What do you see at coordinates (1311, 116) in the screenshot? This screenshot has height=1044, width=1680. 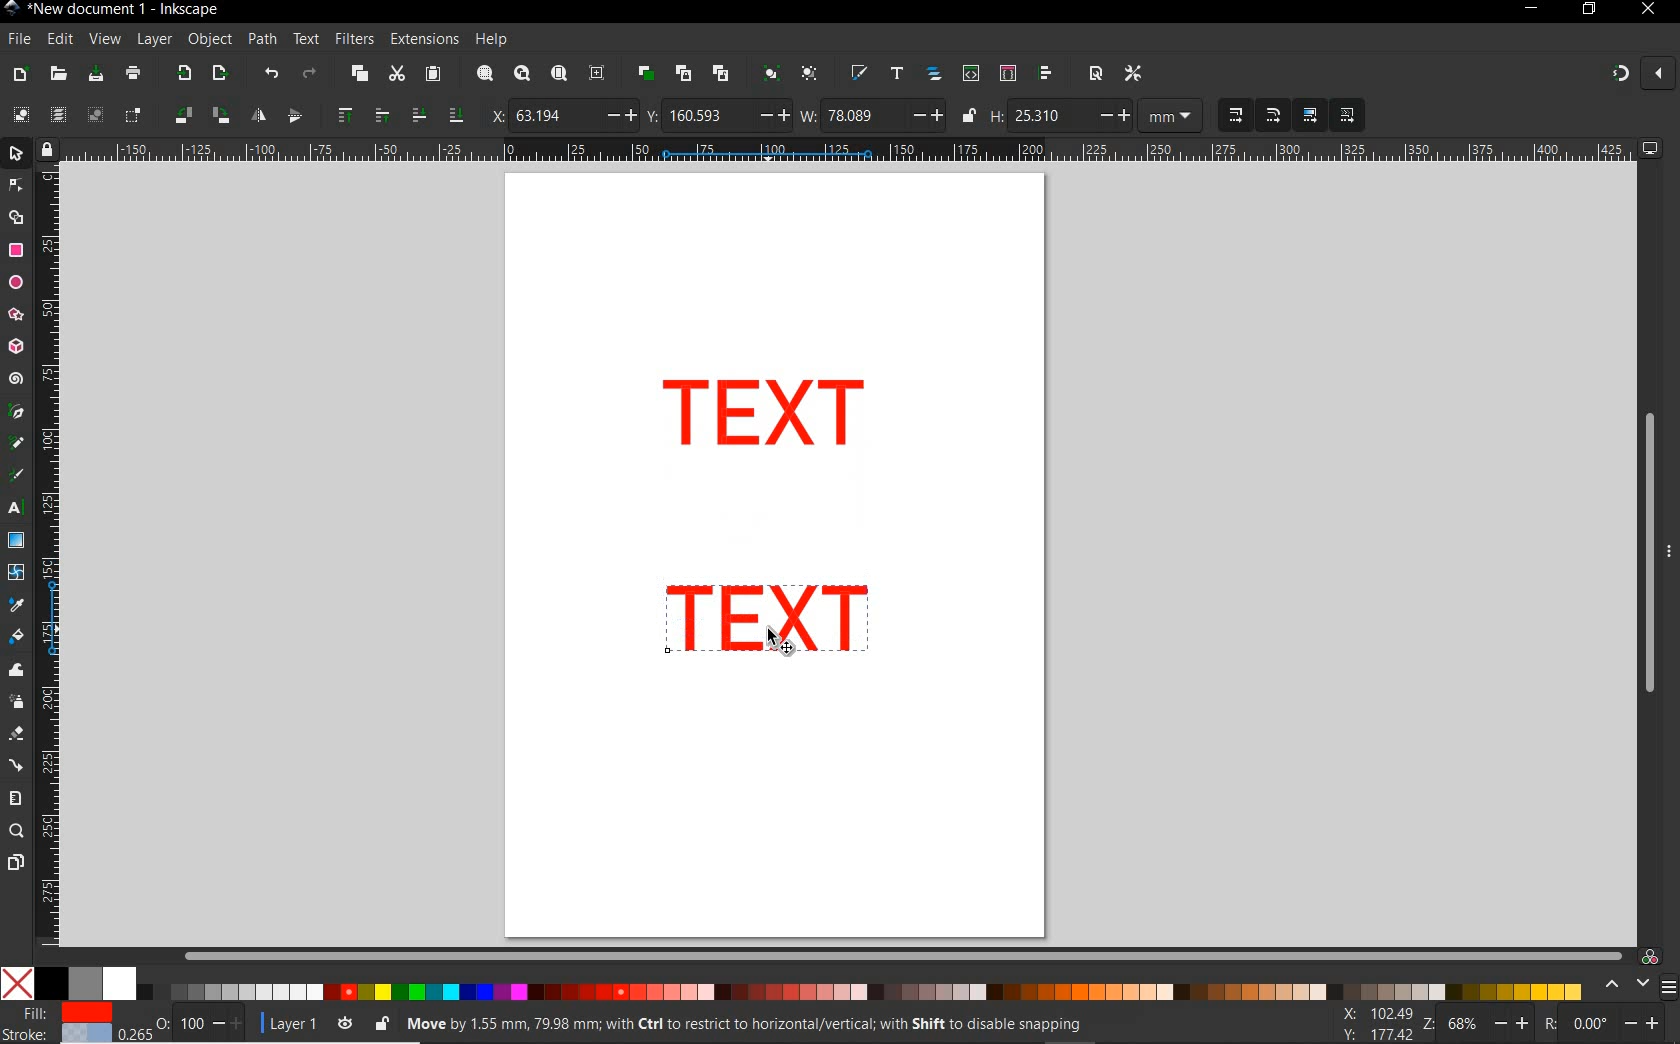 I see `MOVE GRADIENT` at bounding box center [1311, 116].